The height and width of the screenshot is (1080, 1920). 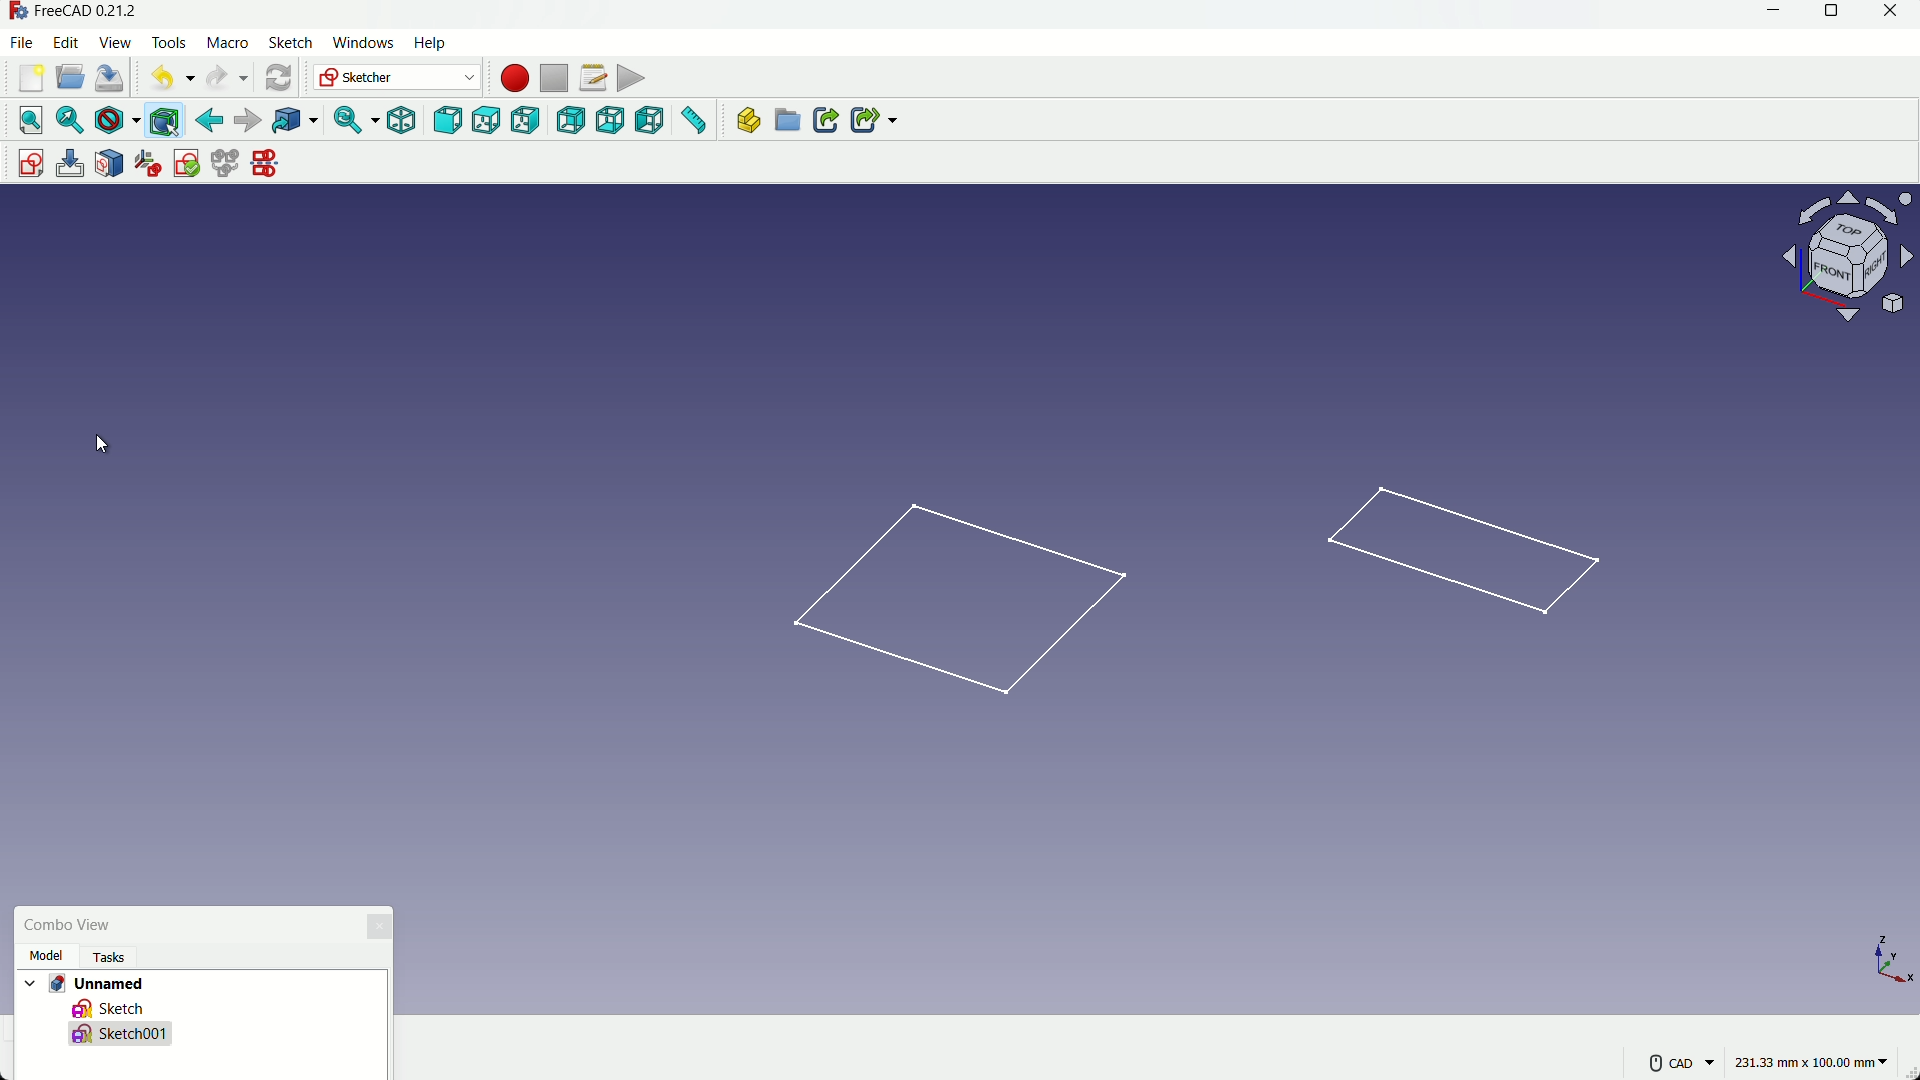 What do you see at coordinates (352, 121) in the screenshot?
I see `sync view` at bounding box center [352, 121].